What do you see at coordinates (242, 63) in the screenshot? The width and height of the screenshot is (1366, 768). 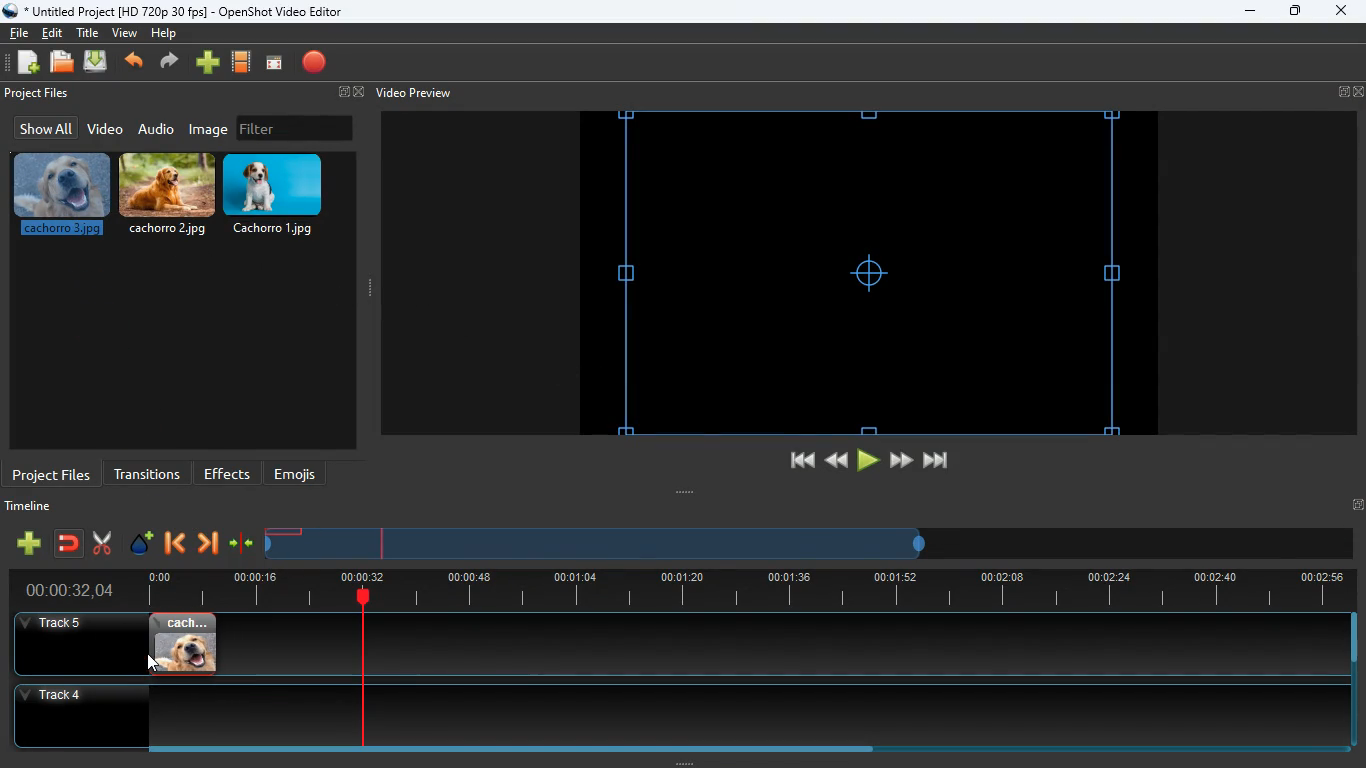 I see `film` at bounding box center [242, 63].